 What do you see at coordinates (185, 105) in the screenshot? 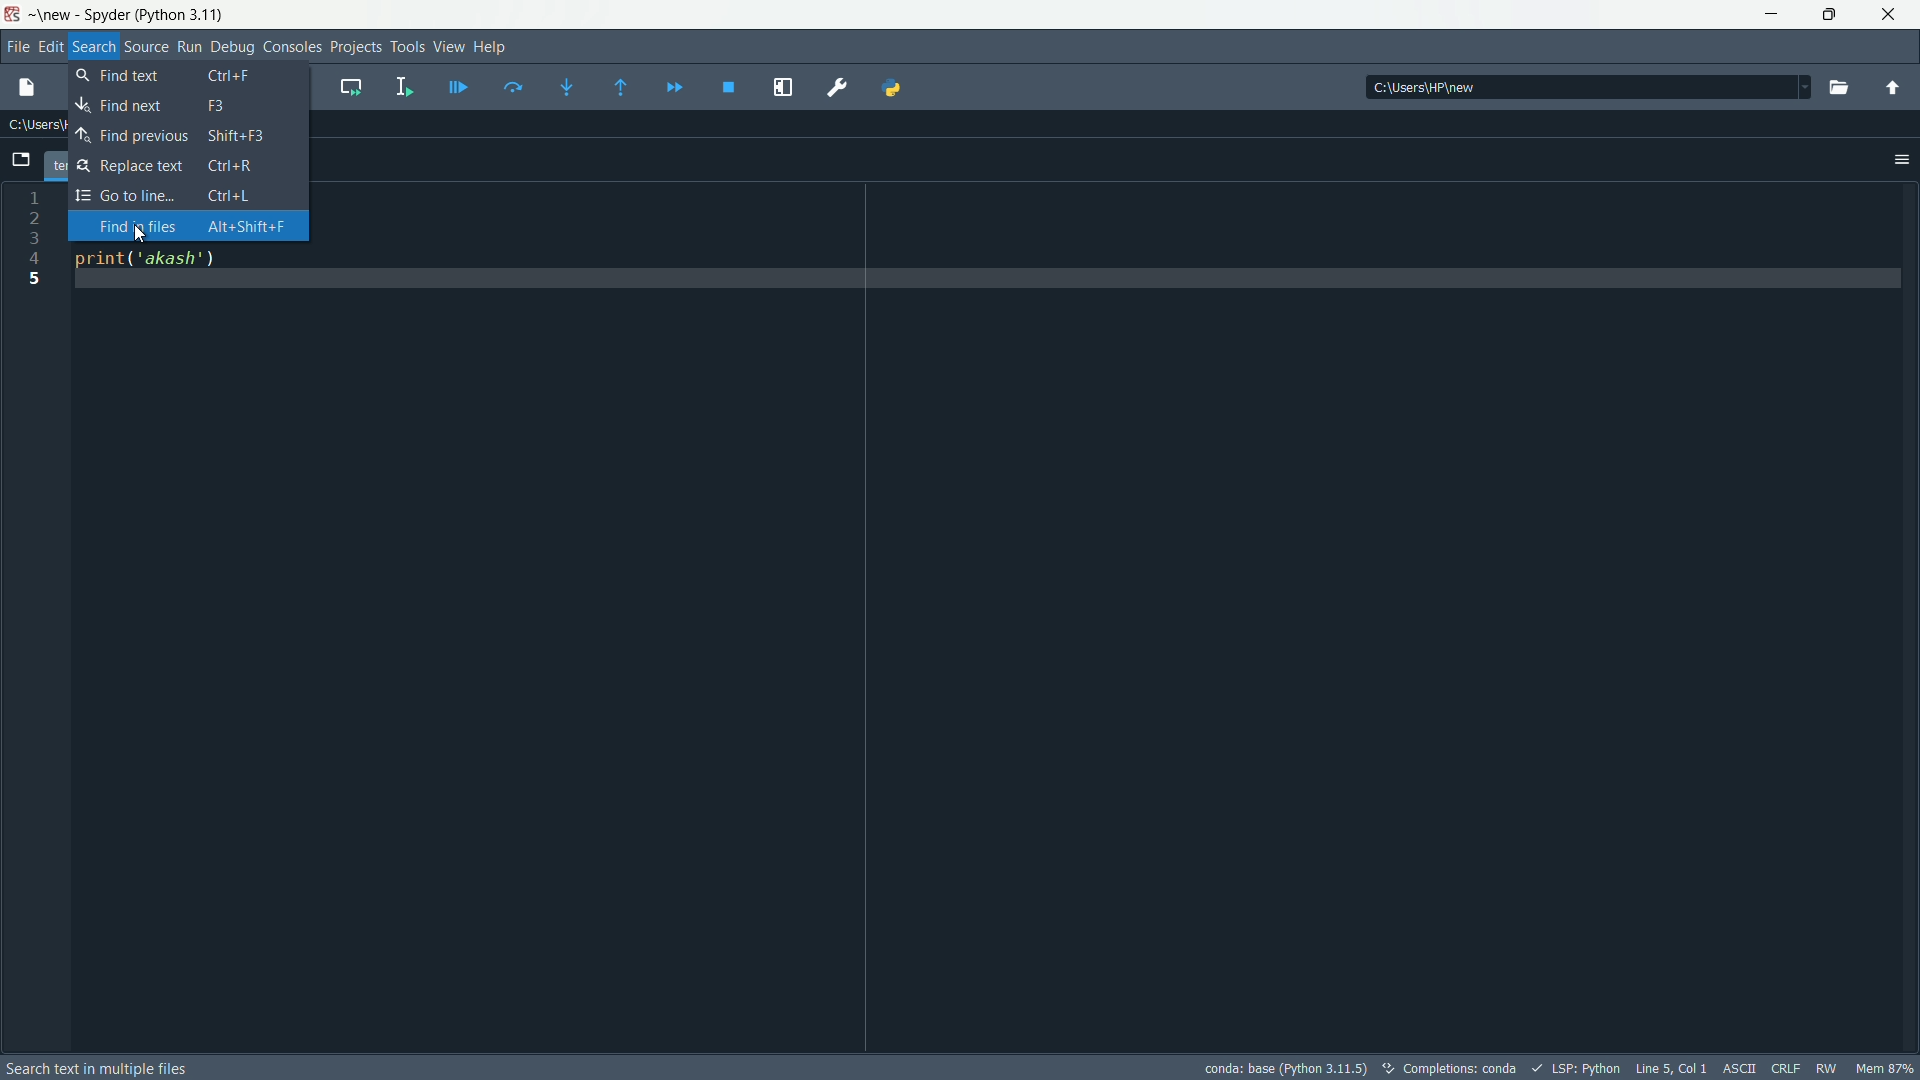
I see `find text` at bounding box center [185, 105].